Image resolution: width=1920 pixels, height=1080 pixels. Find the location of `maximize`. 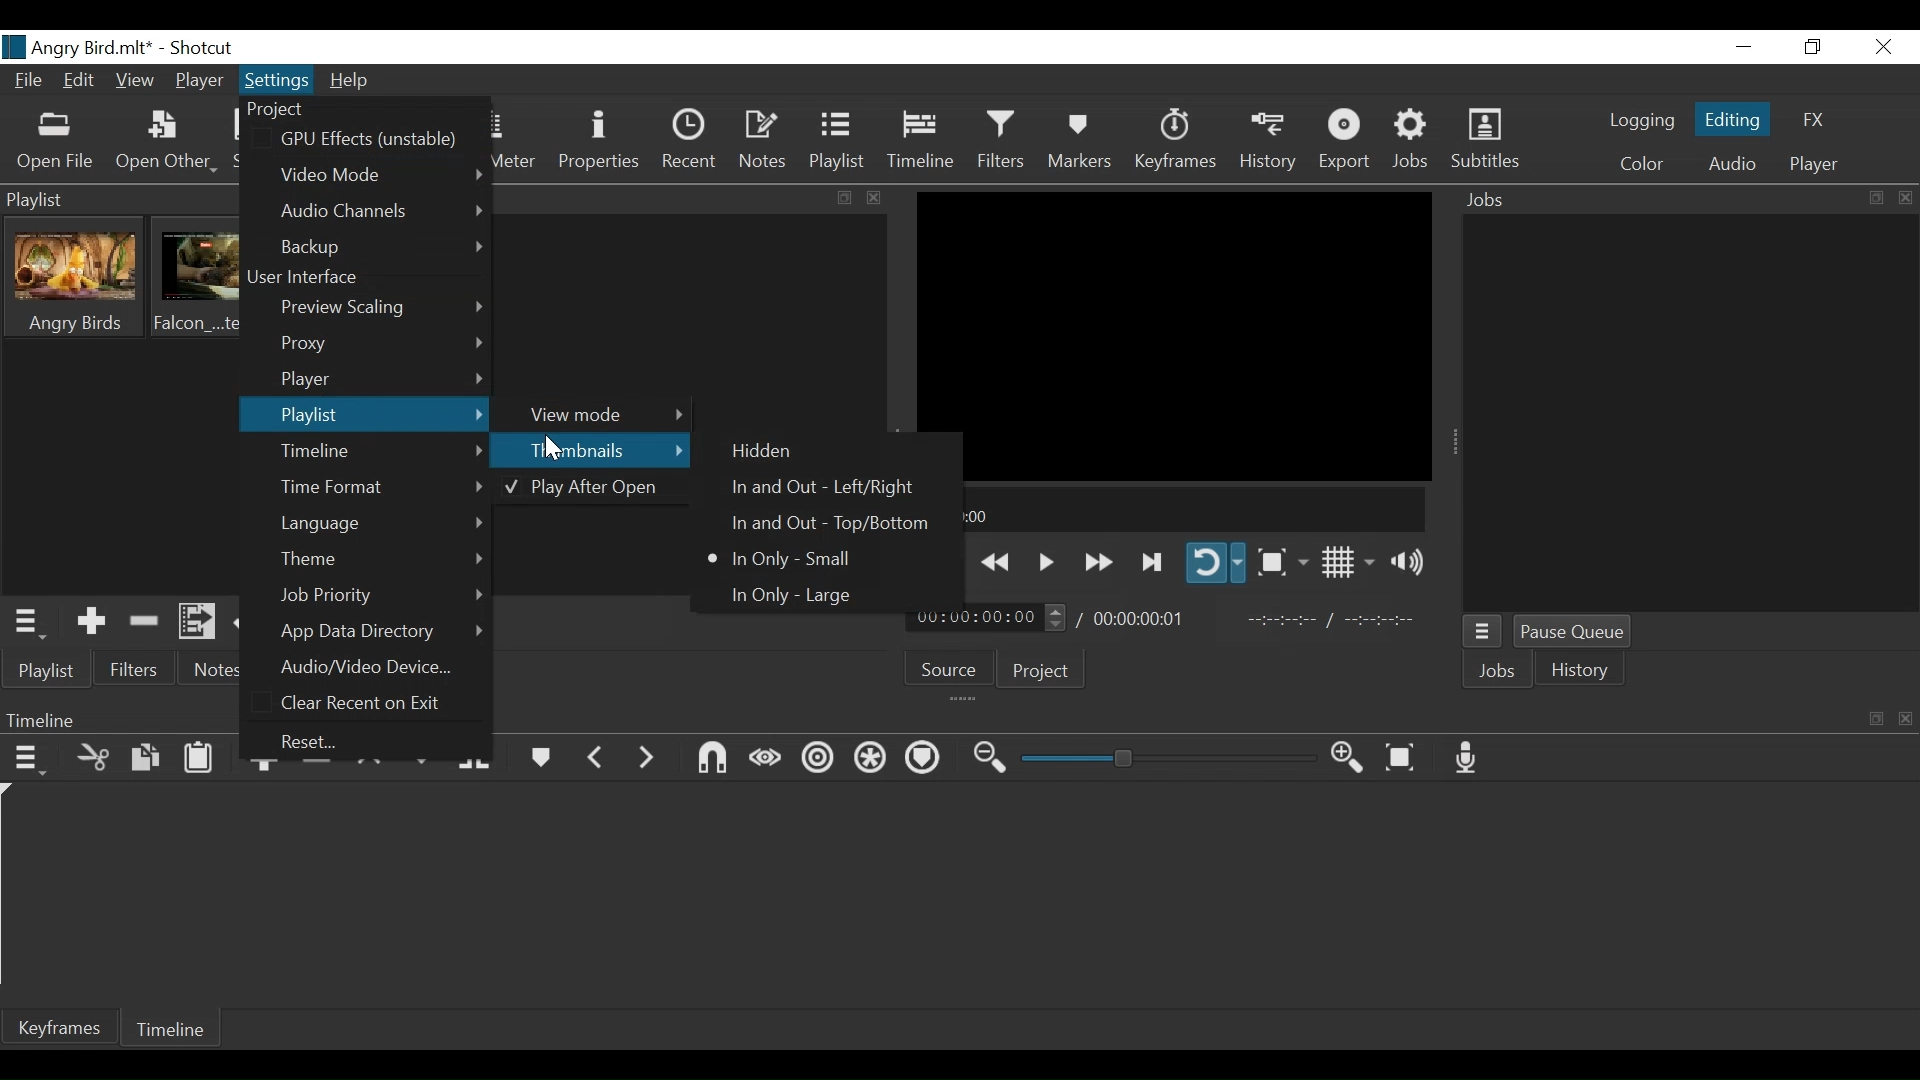

maximize is located at coordinates (1875, 717).